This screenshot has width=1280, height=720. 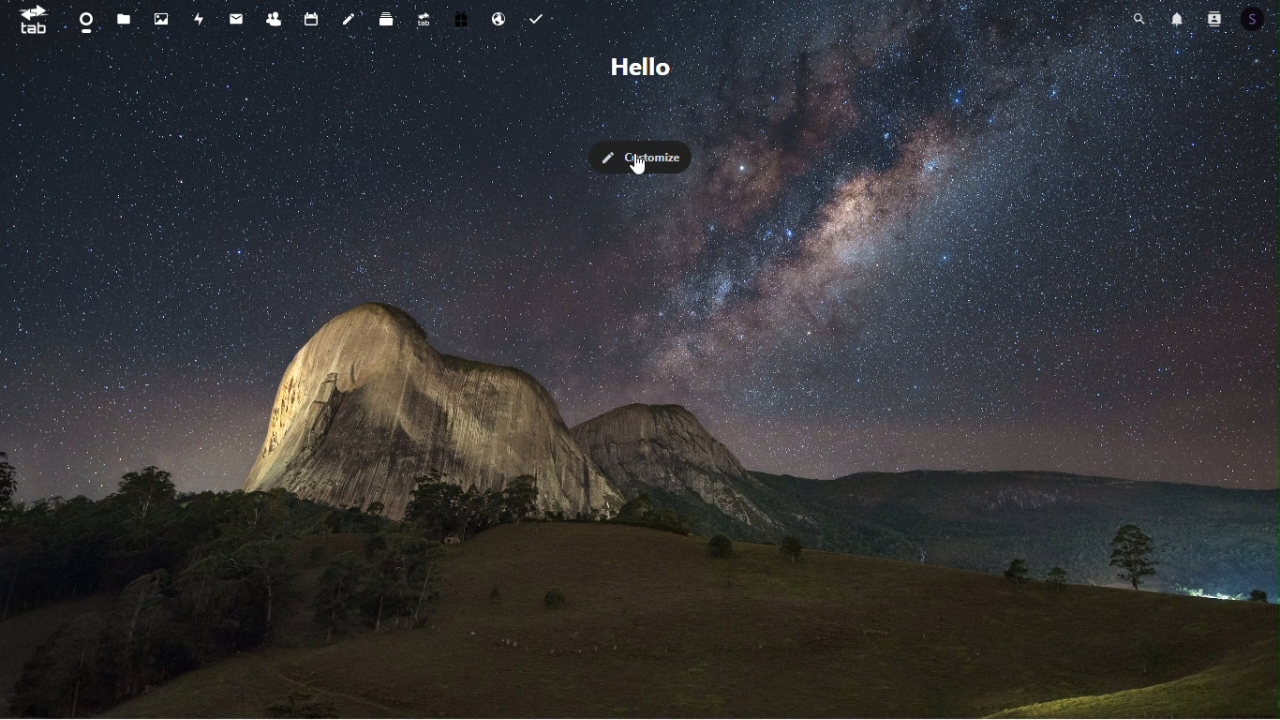 I want to click on Task, so click(x=543, y=21).